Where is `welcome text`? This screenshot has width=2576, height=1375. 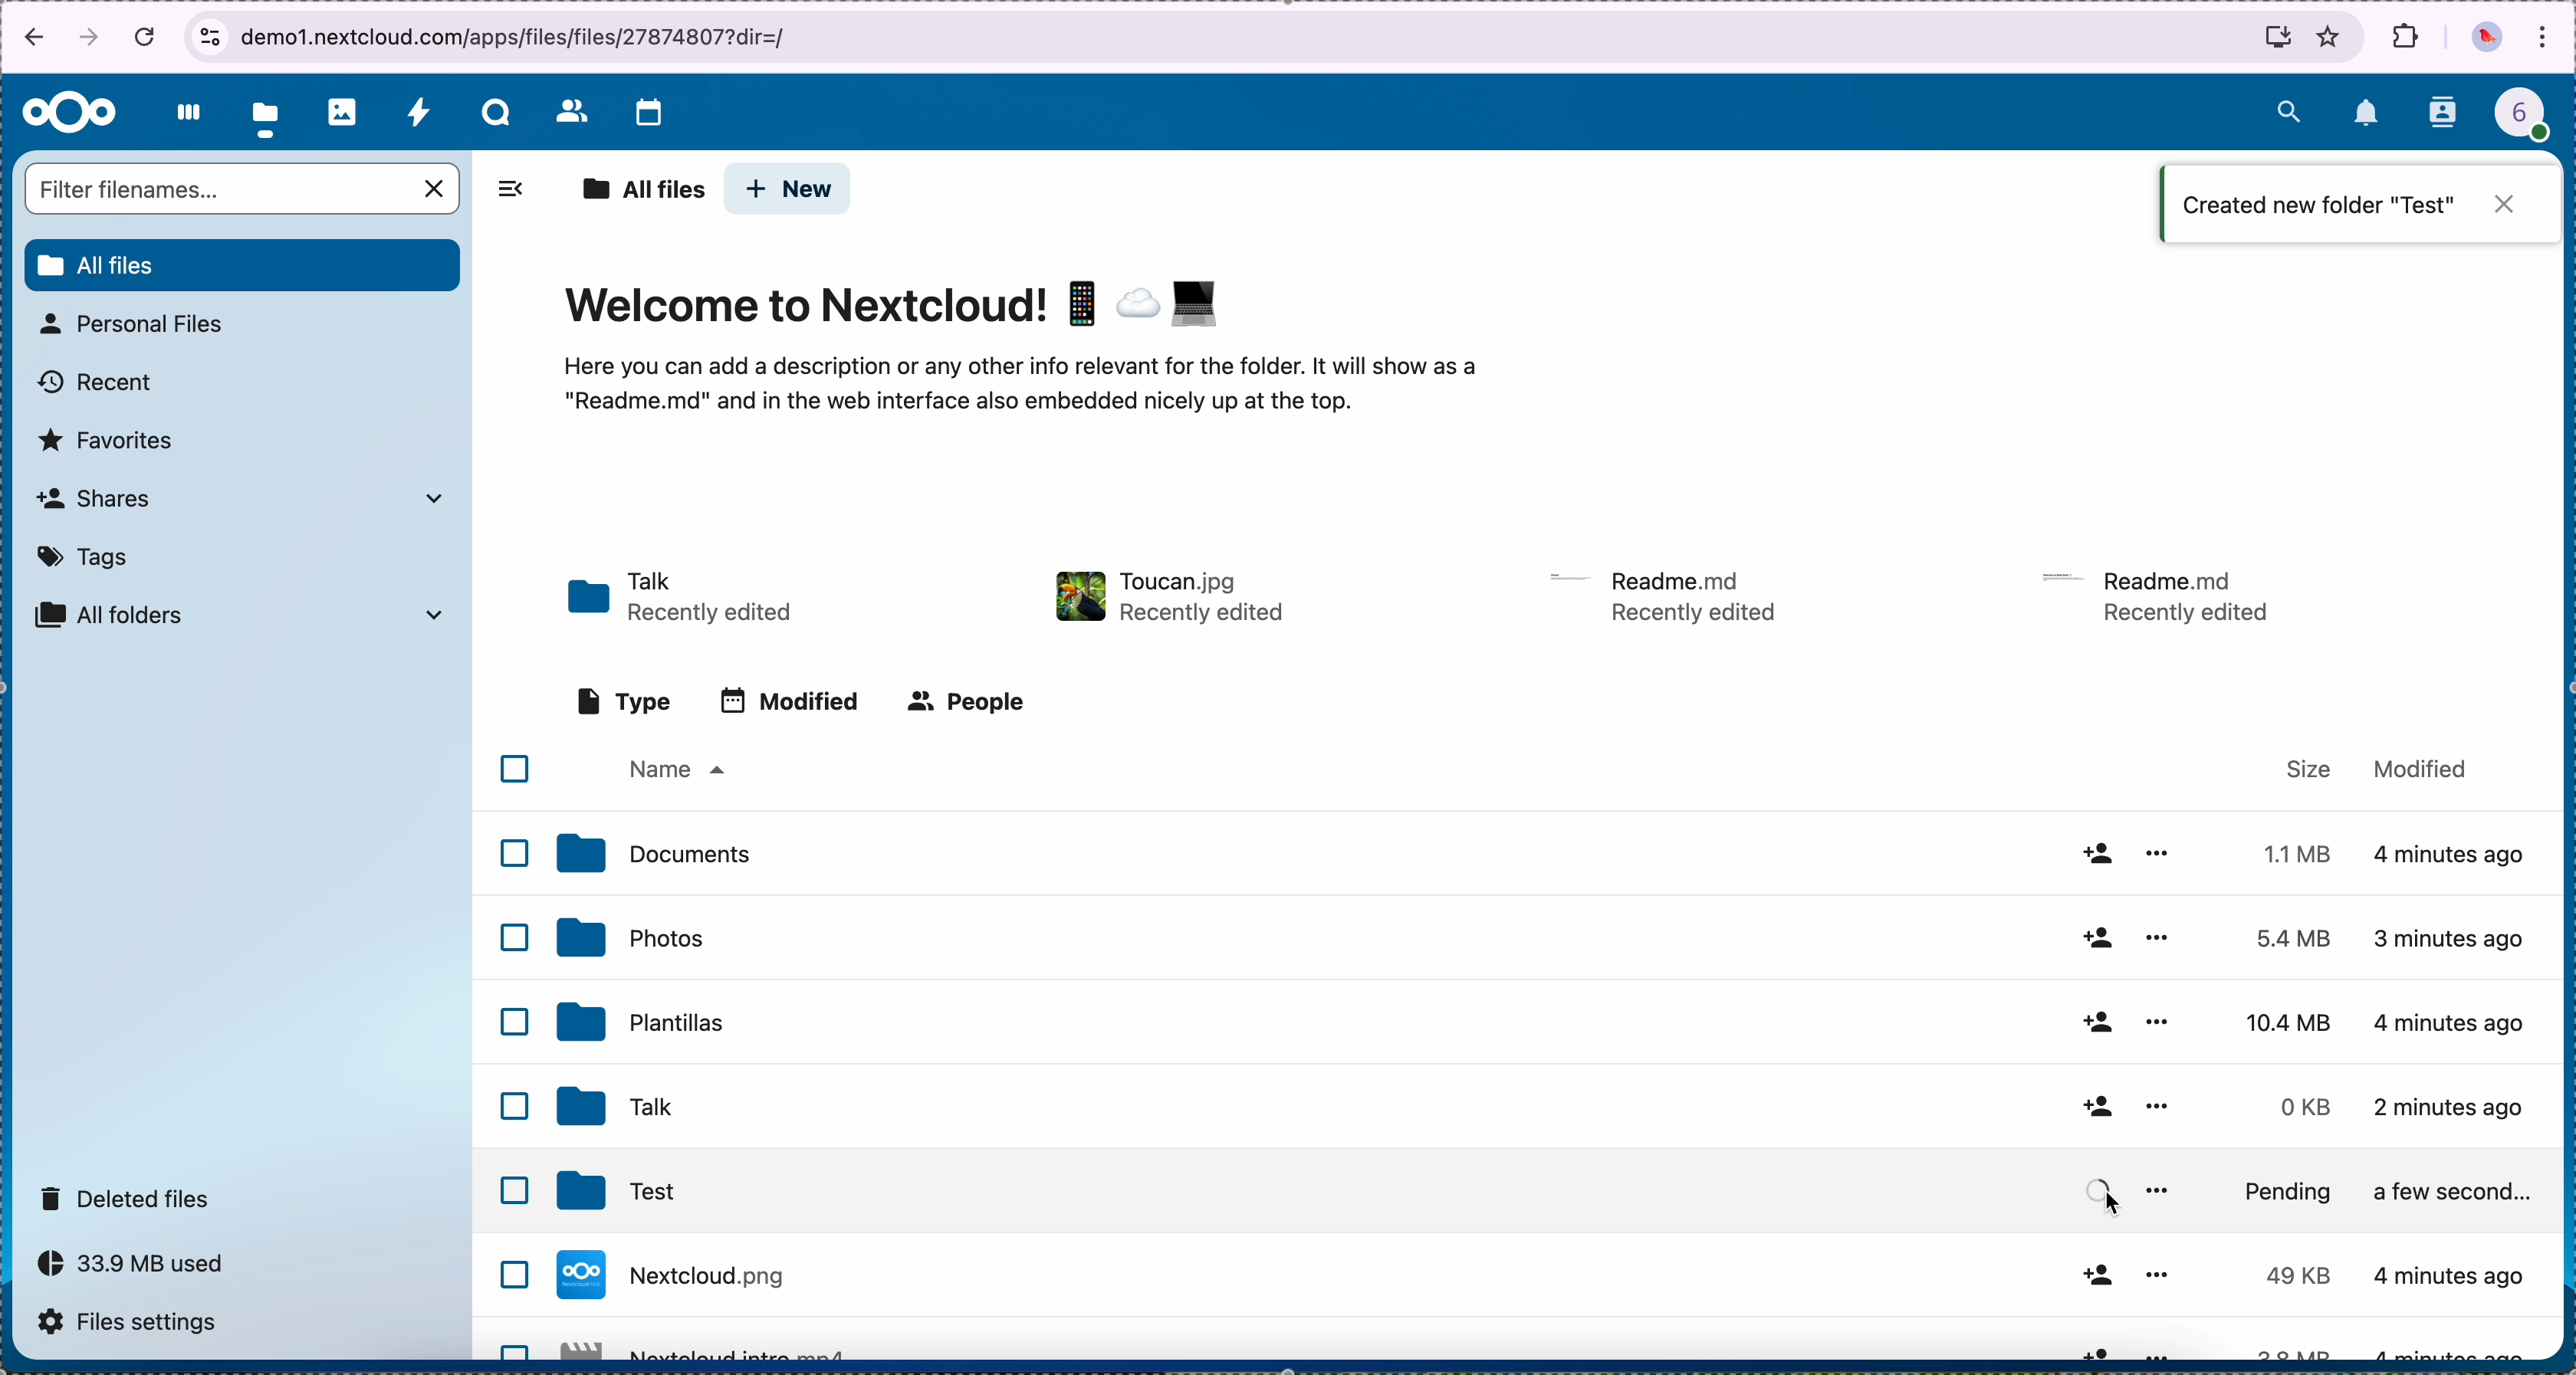 welcome text is located at coordinates (1017, 391).